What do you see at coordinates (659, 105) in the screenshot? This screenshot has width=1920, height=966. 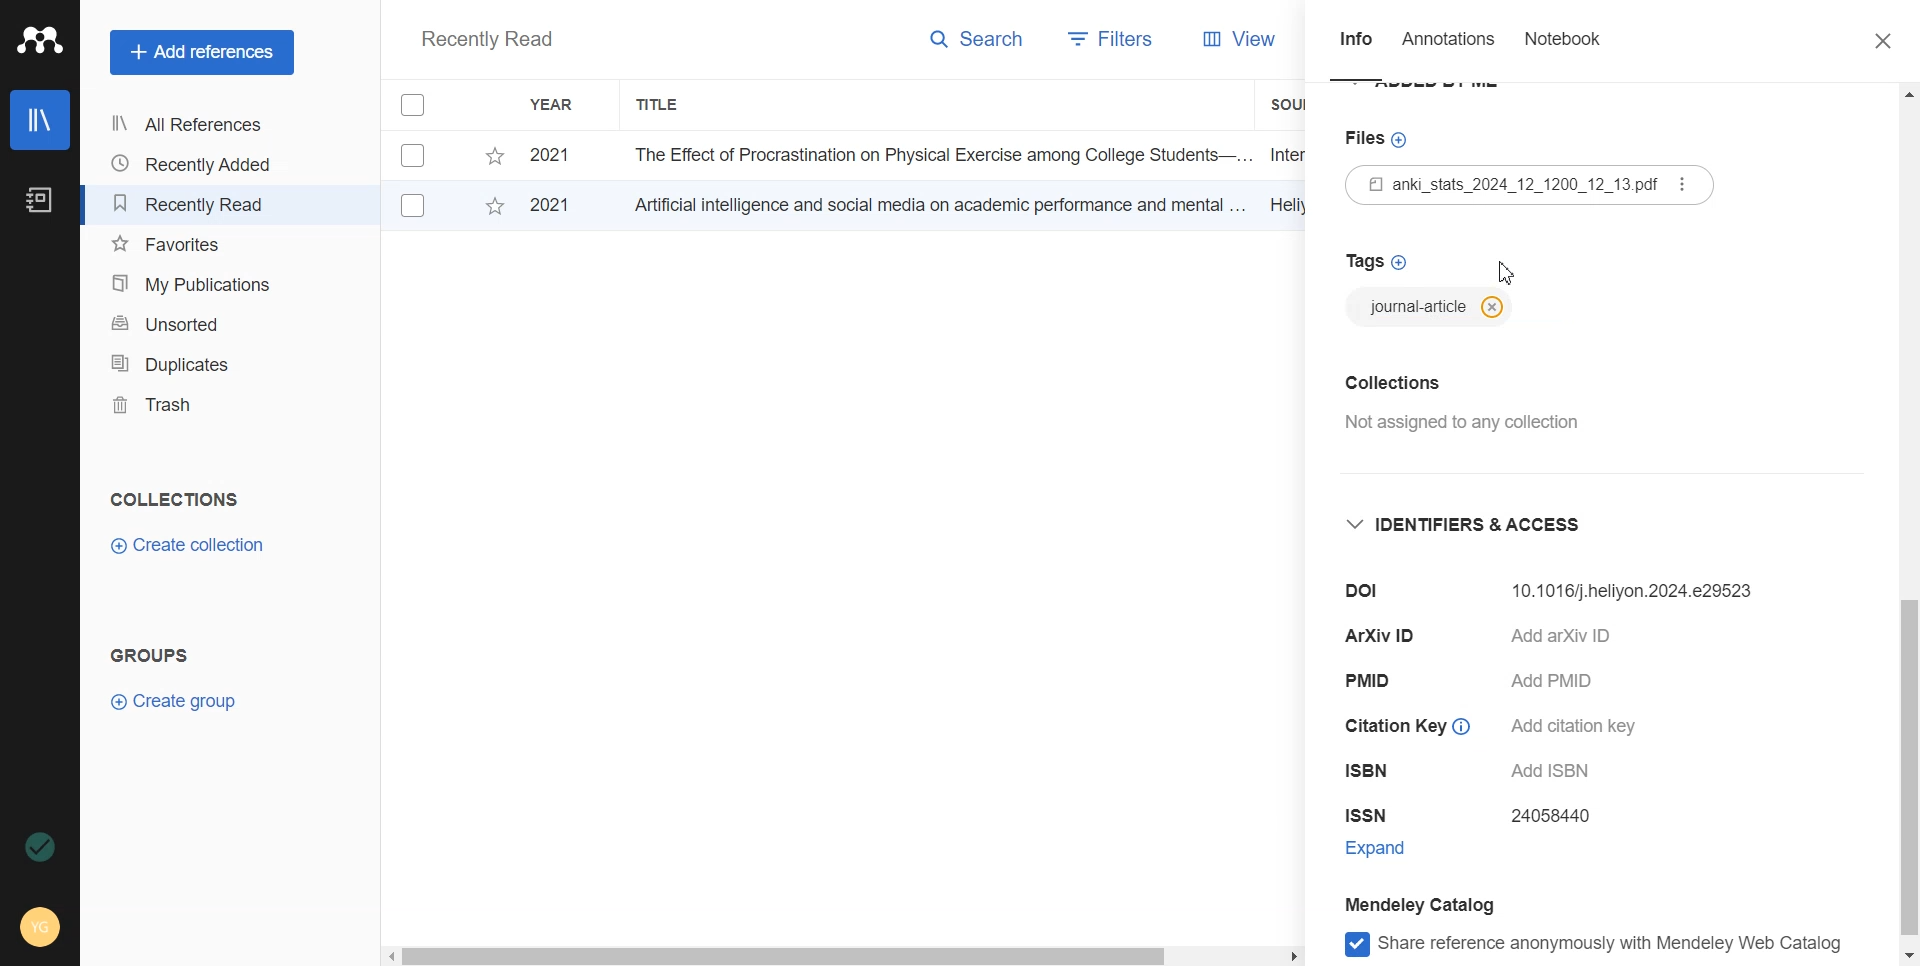 I see `Title` at bounding box center [659, 105].